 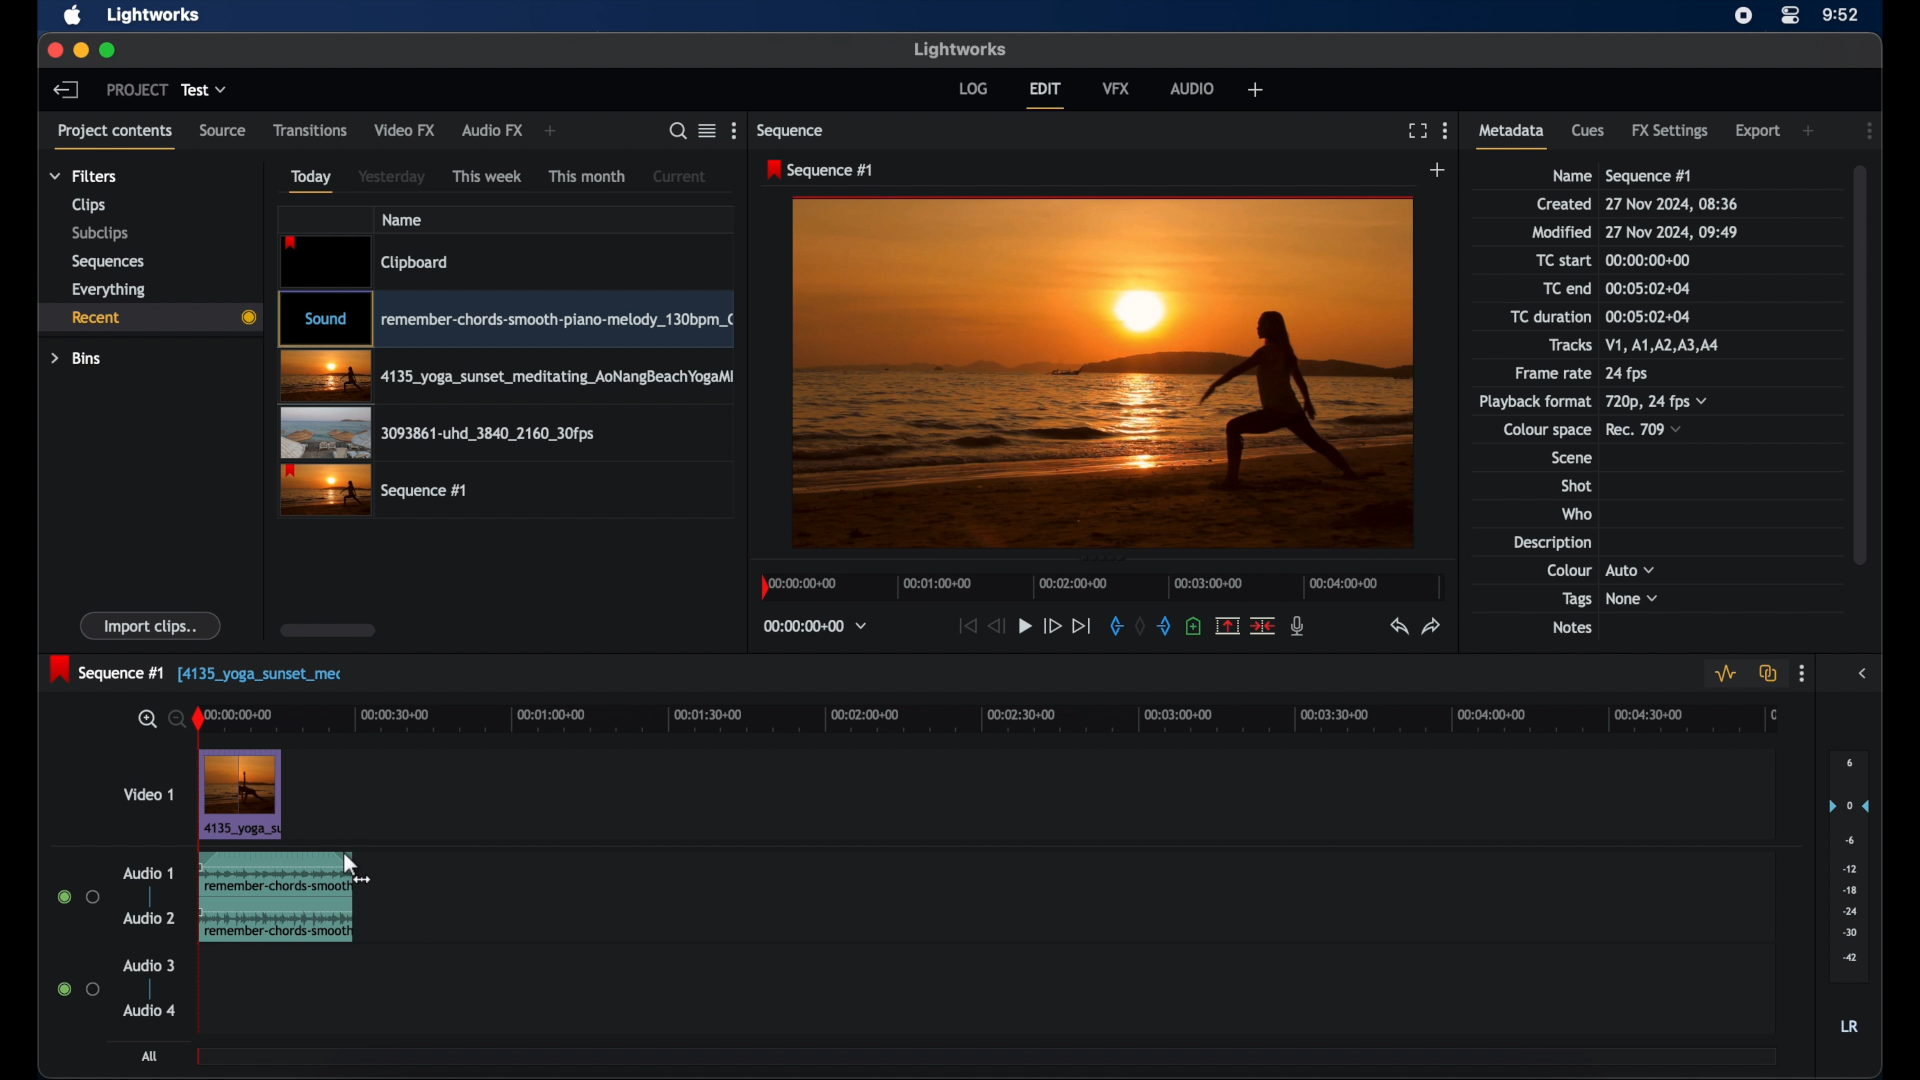 What do you see at coordinates (1512, 135) in the screenshot?
I see `metadata` at bounding box center [1512, 135].